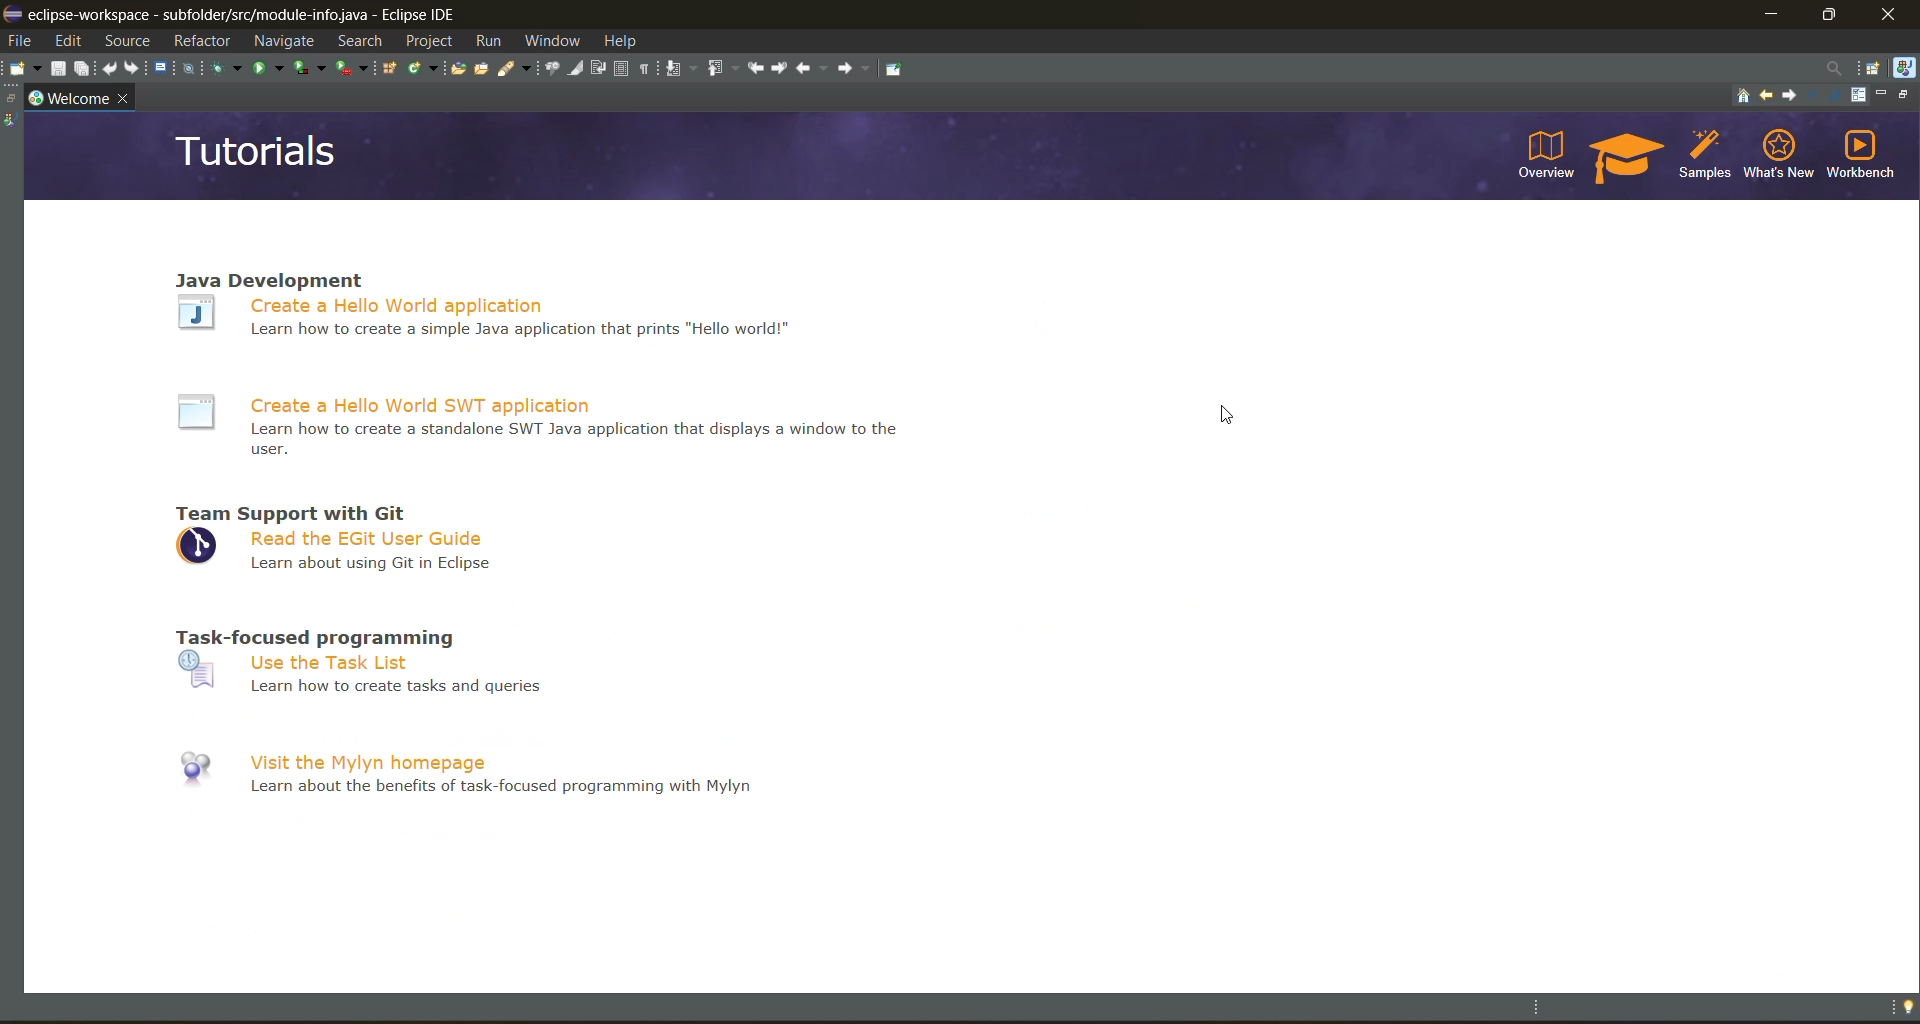  I want to click on debug, so click(228, 72).